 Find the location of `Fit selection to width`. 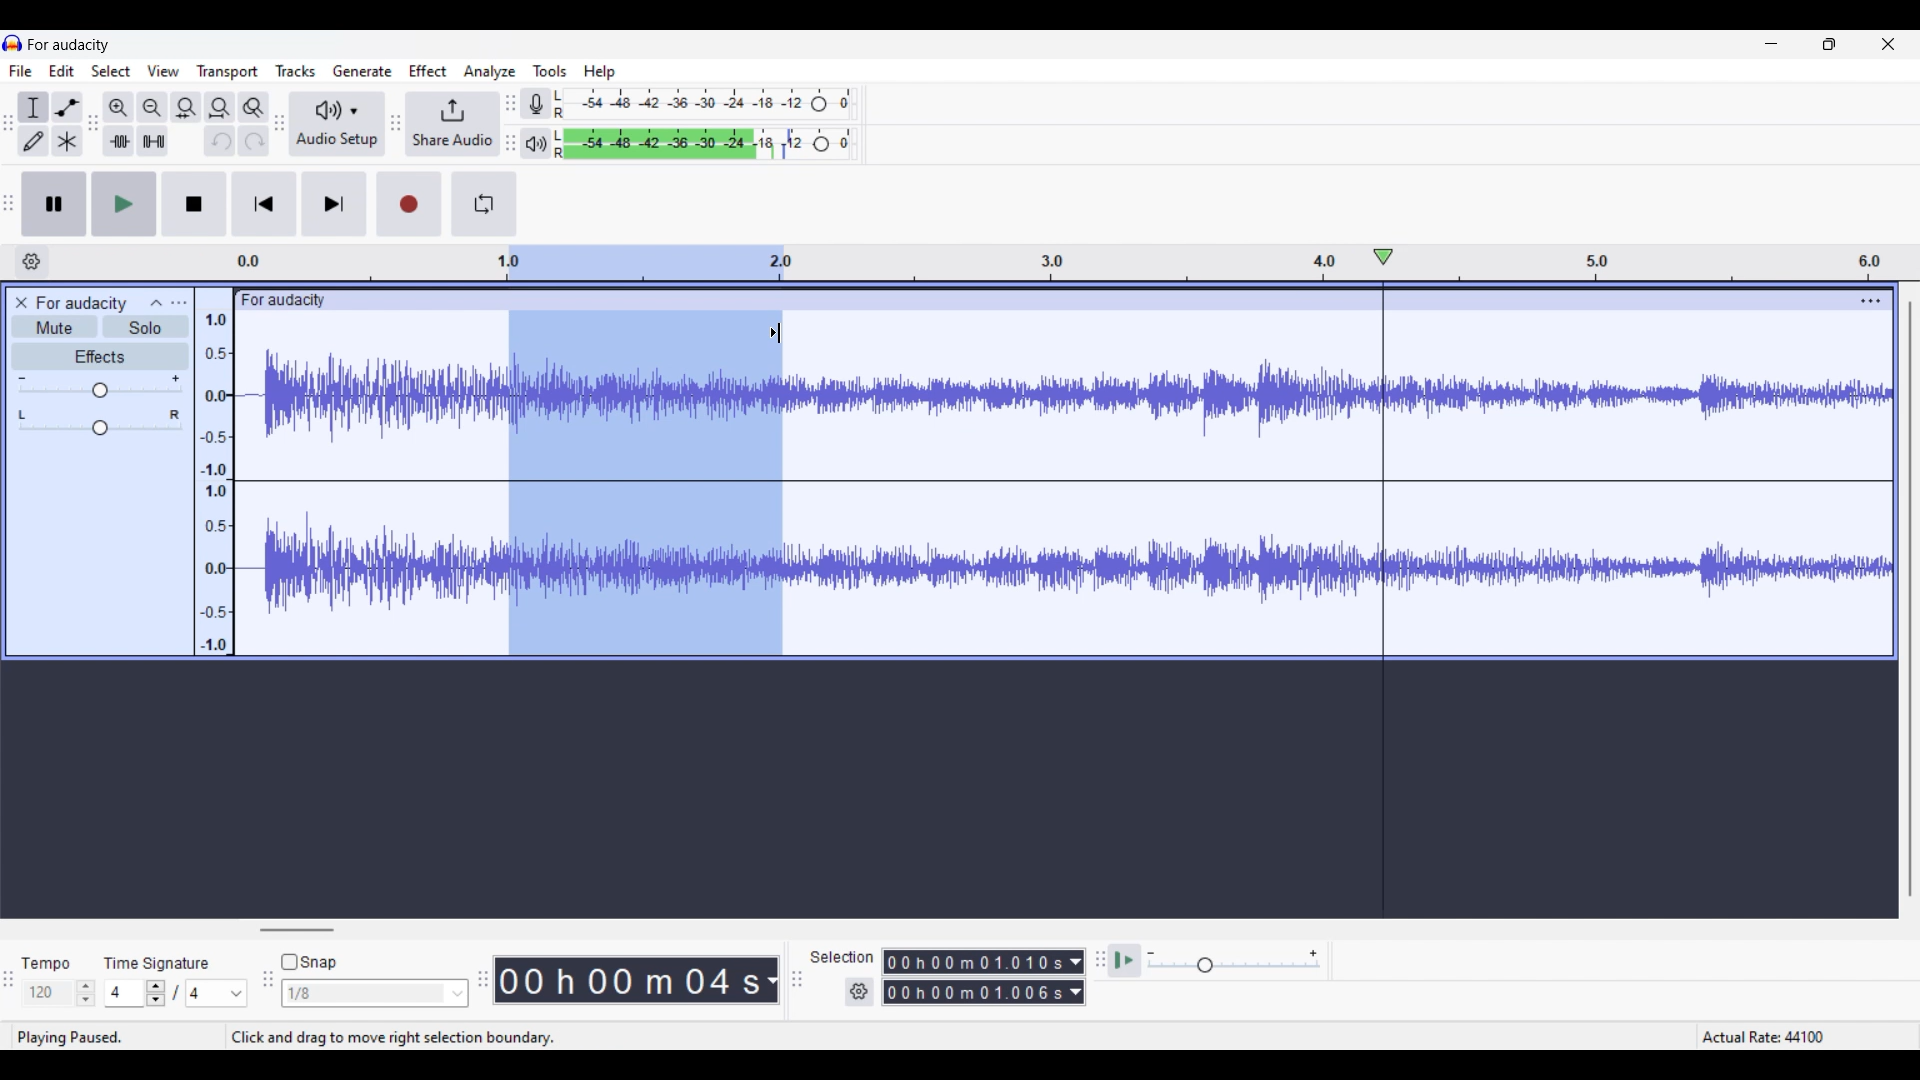

Fit selection to width is located at coordinates (187, 108).